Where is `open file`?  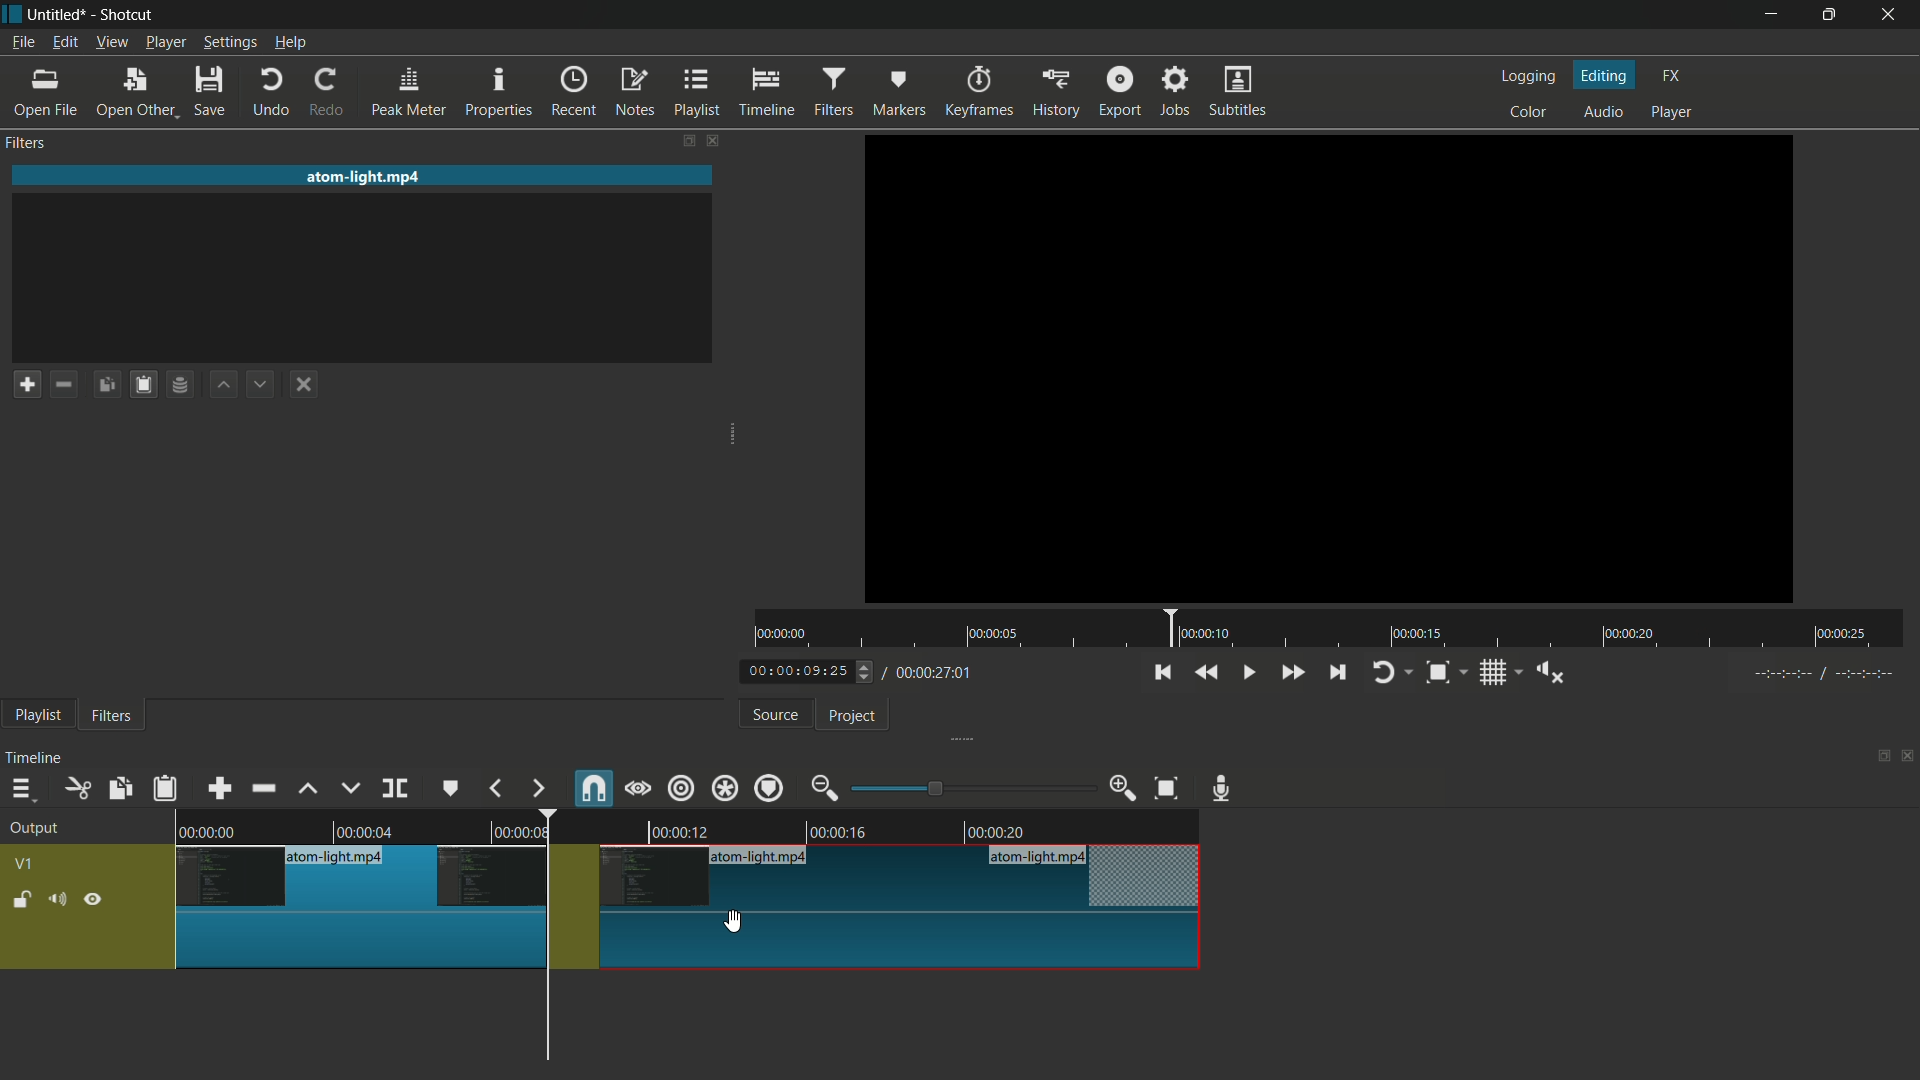 open file is located at coordinates (45, 93).